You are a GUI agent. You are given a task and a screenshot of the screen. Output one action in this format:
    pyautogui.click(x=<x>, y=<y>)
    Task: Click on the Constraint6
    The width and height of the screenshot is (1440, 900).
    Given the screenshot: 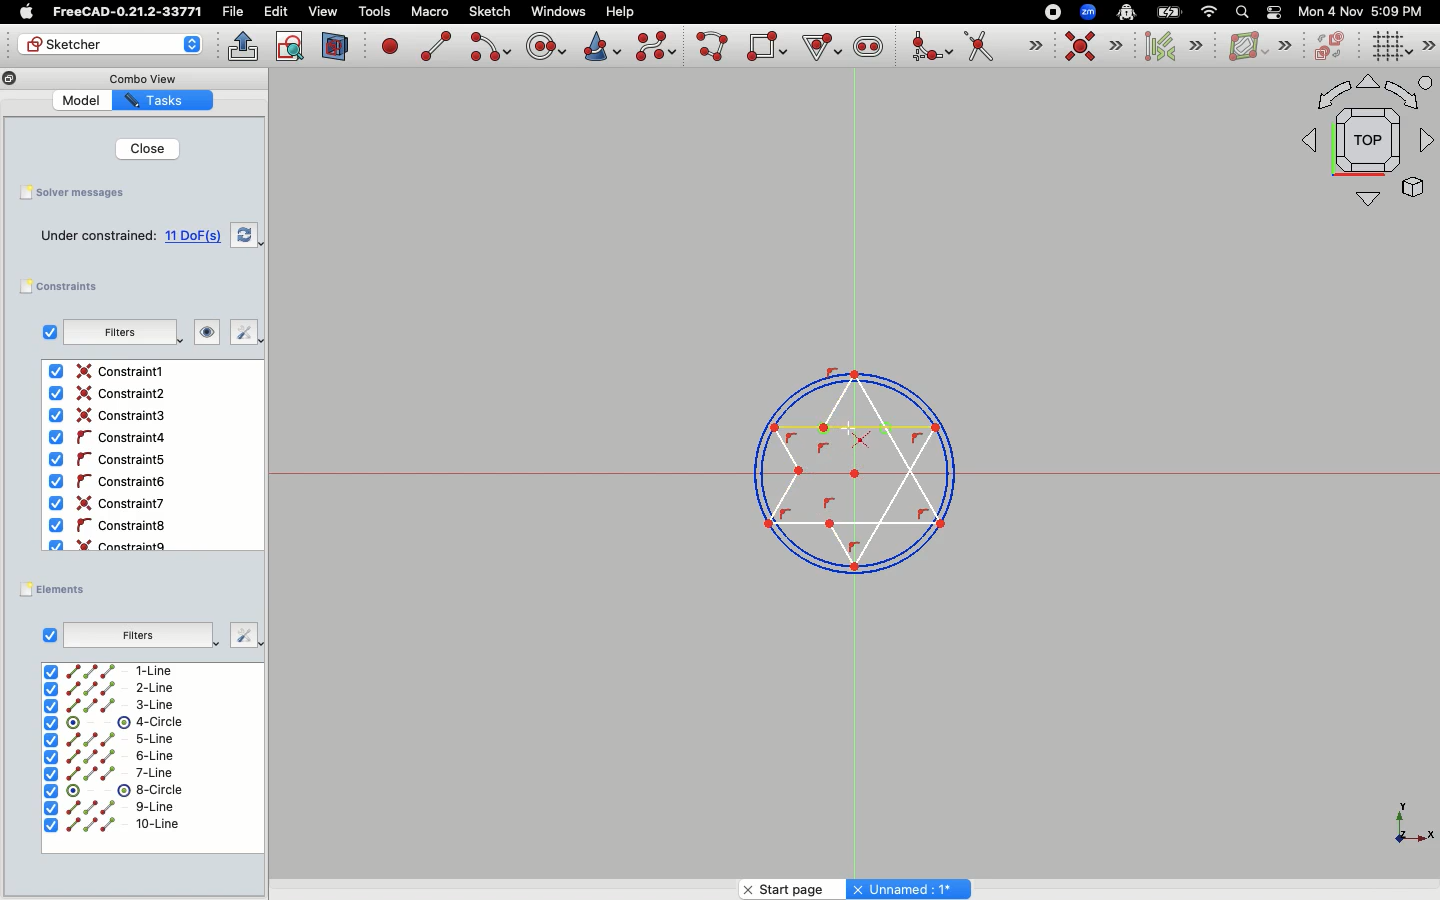 What is the action you would take?
    pyautogui.click(x=112, y=503)
    